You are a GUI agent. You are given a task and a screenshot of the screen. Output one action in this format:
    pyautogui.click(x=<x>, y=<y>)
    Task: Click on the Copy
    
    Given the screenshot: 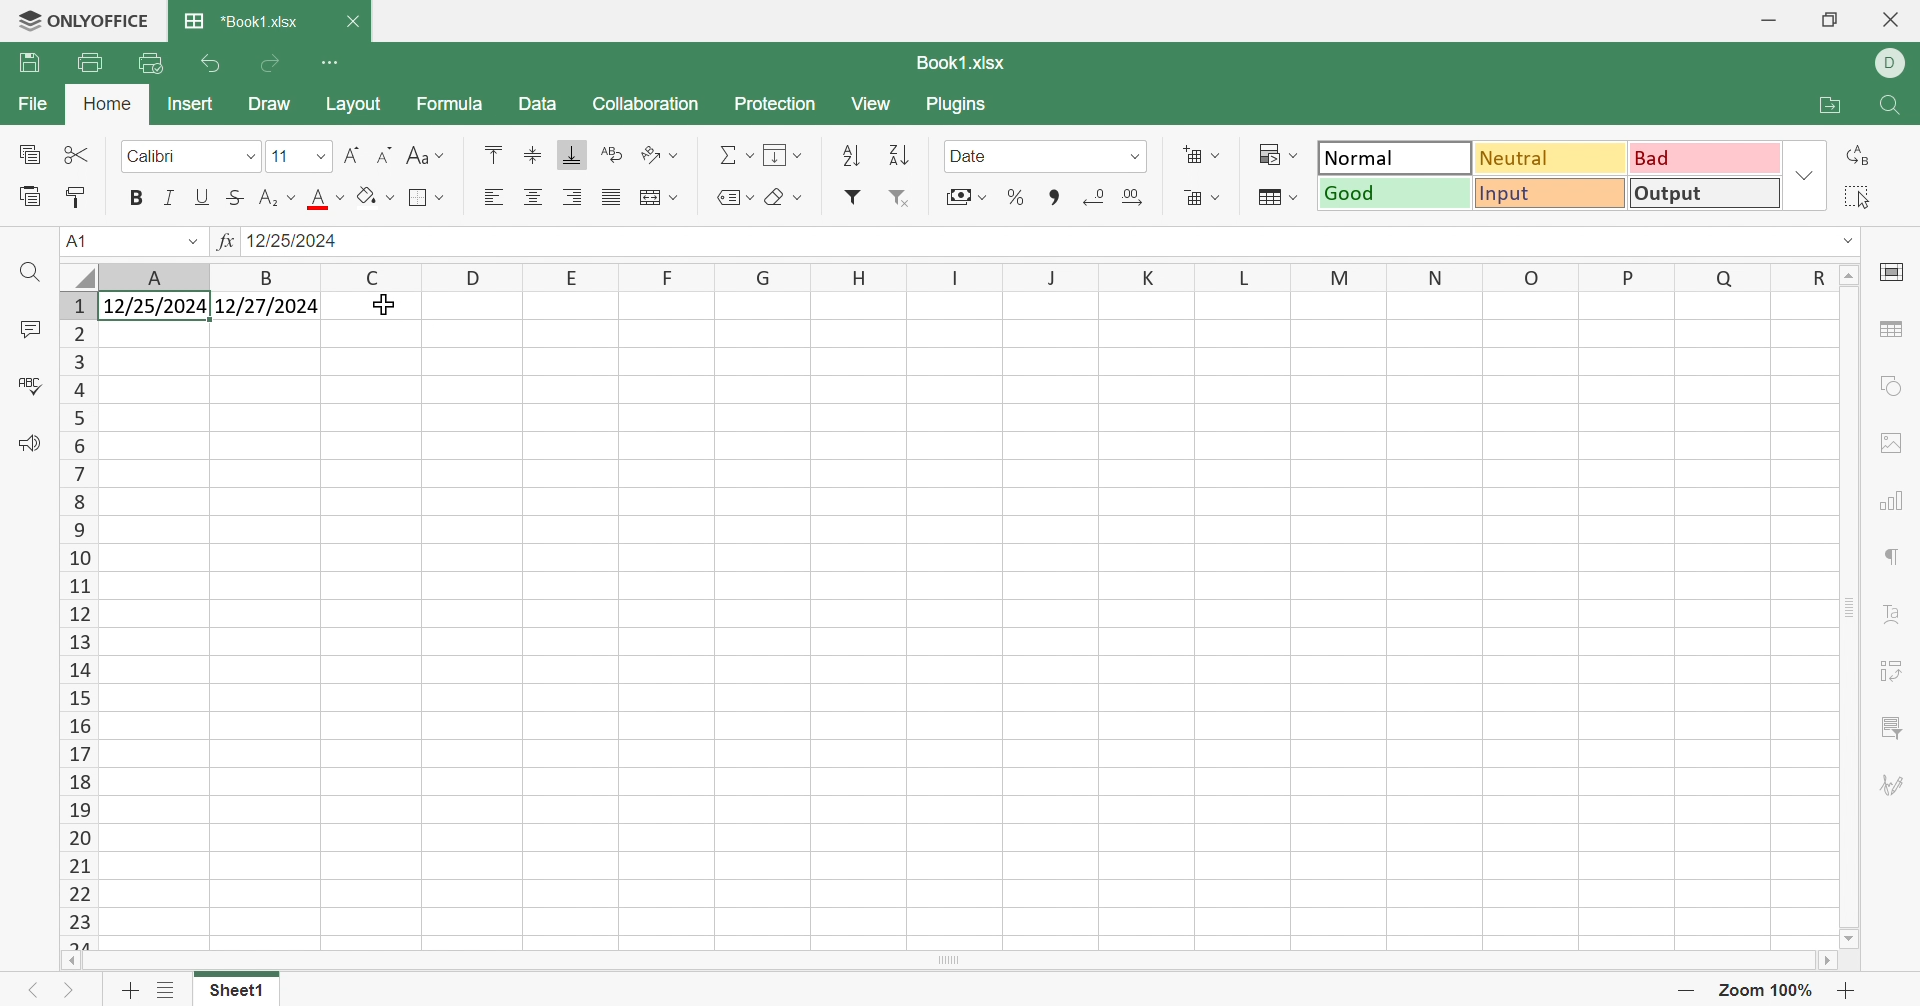 What is the action you would take?
    pyautogui.click(x=31, y=154)
    